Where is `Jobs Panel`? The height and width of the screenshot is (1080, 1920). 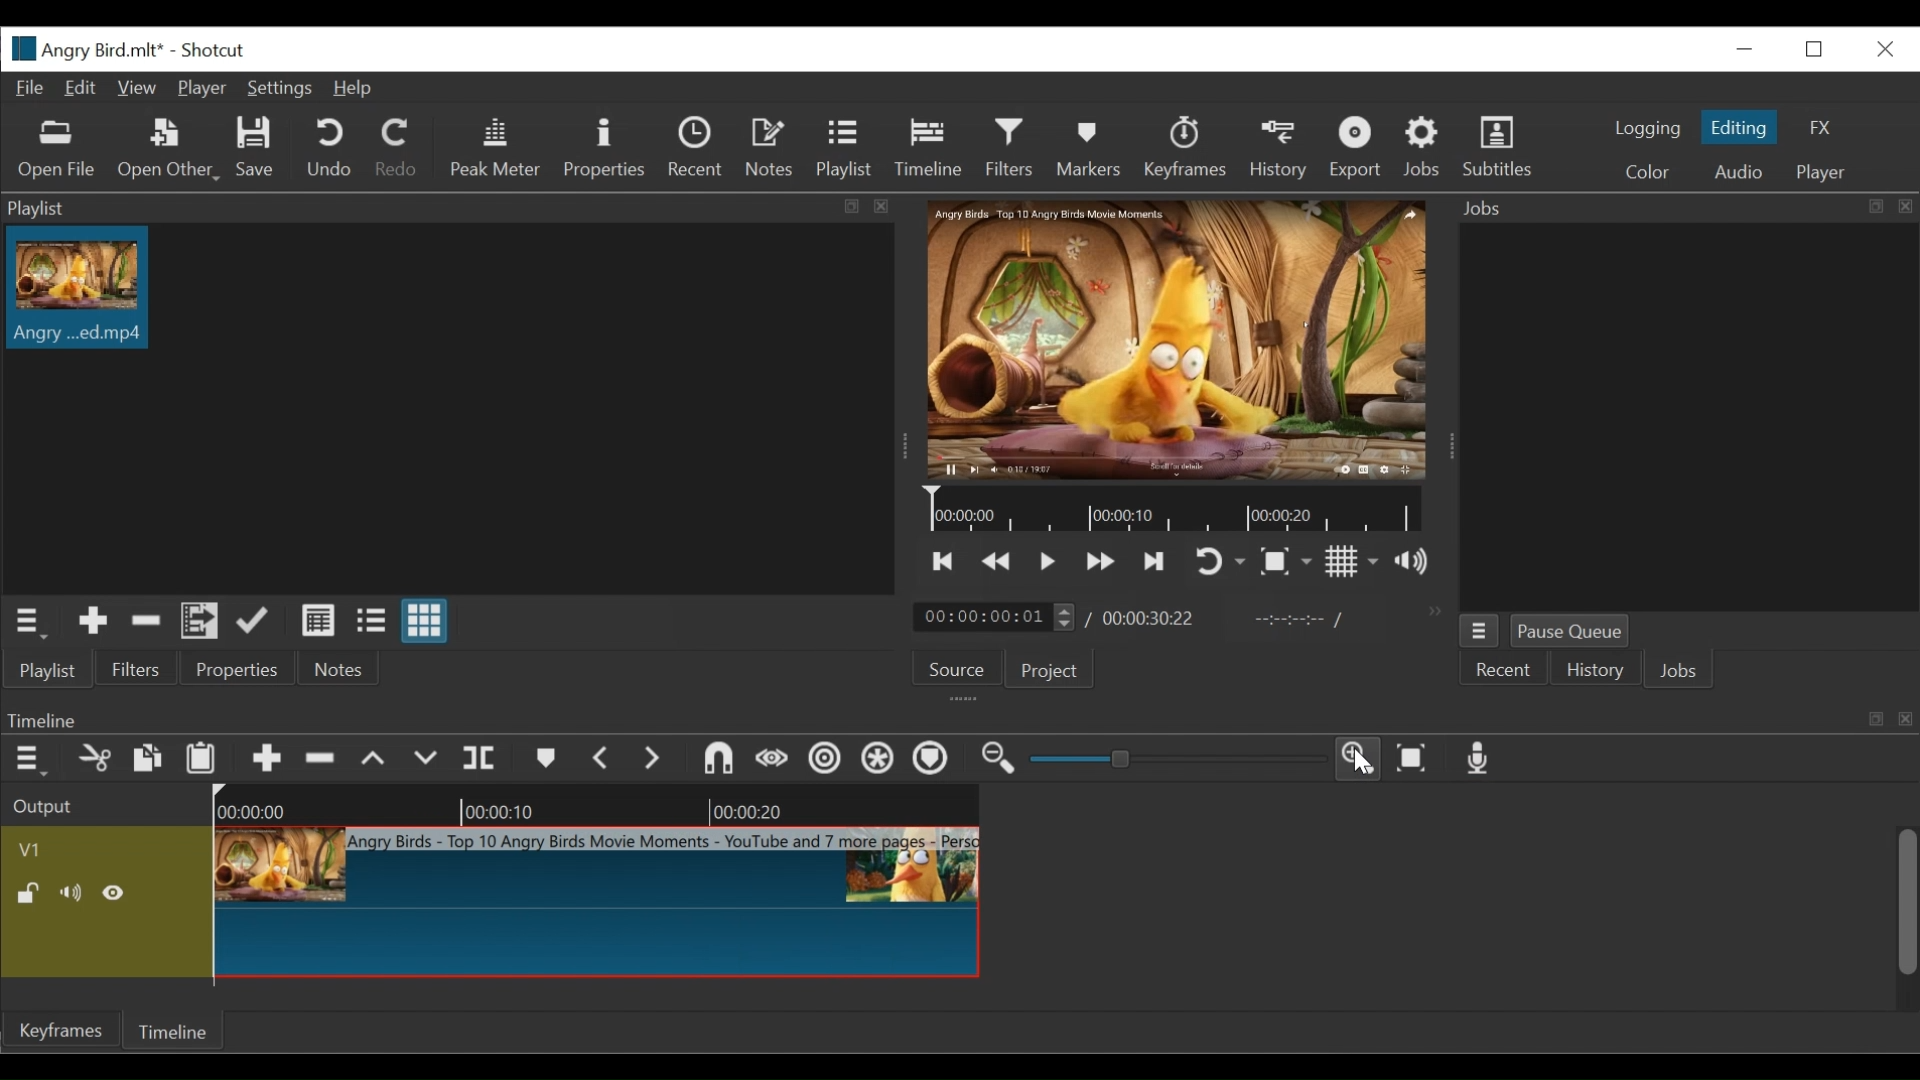
Jobs Panel is located at coordinates (1685, 207).